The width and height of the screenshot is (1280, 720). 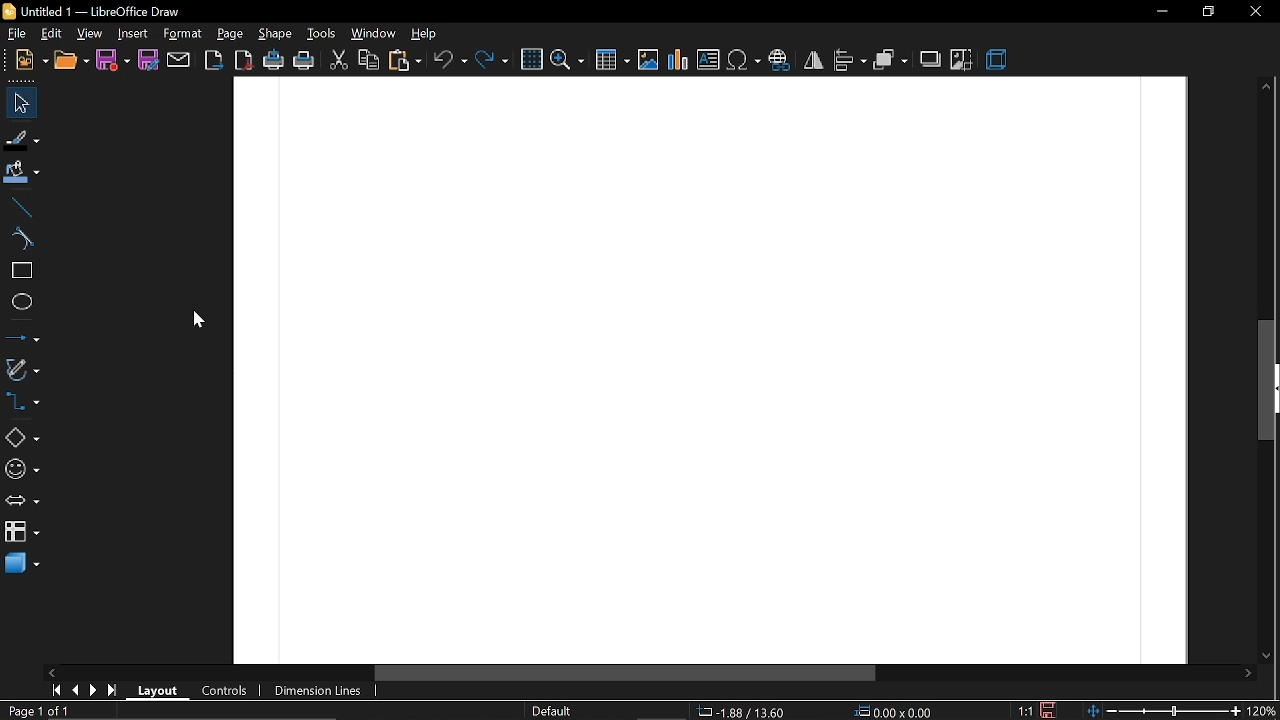 I want to click on basic shapes, so click(x=21, y=440).